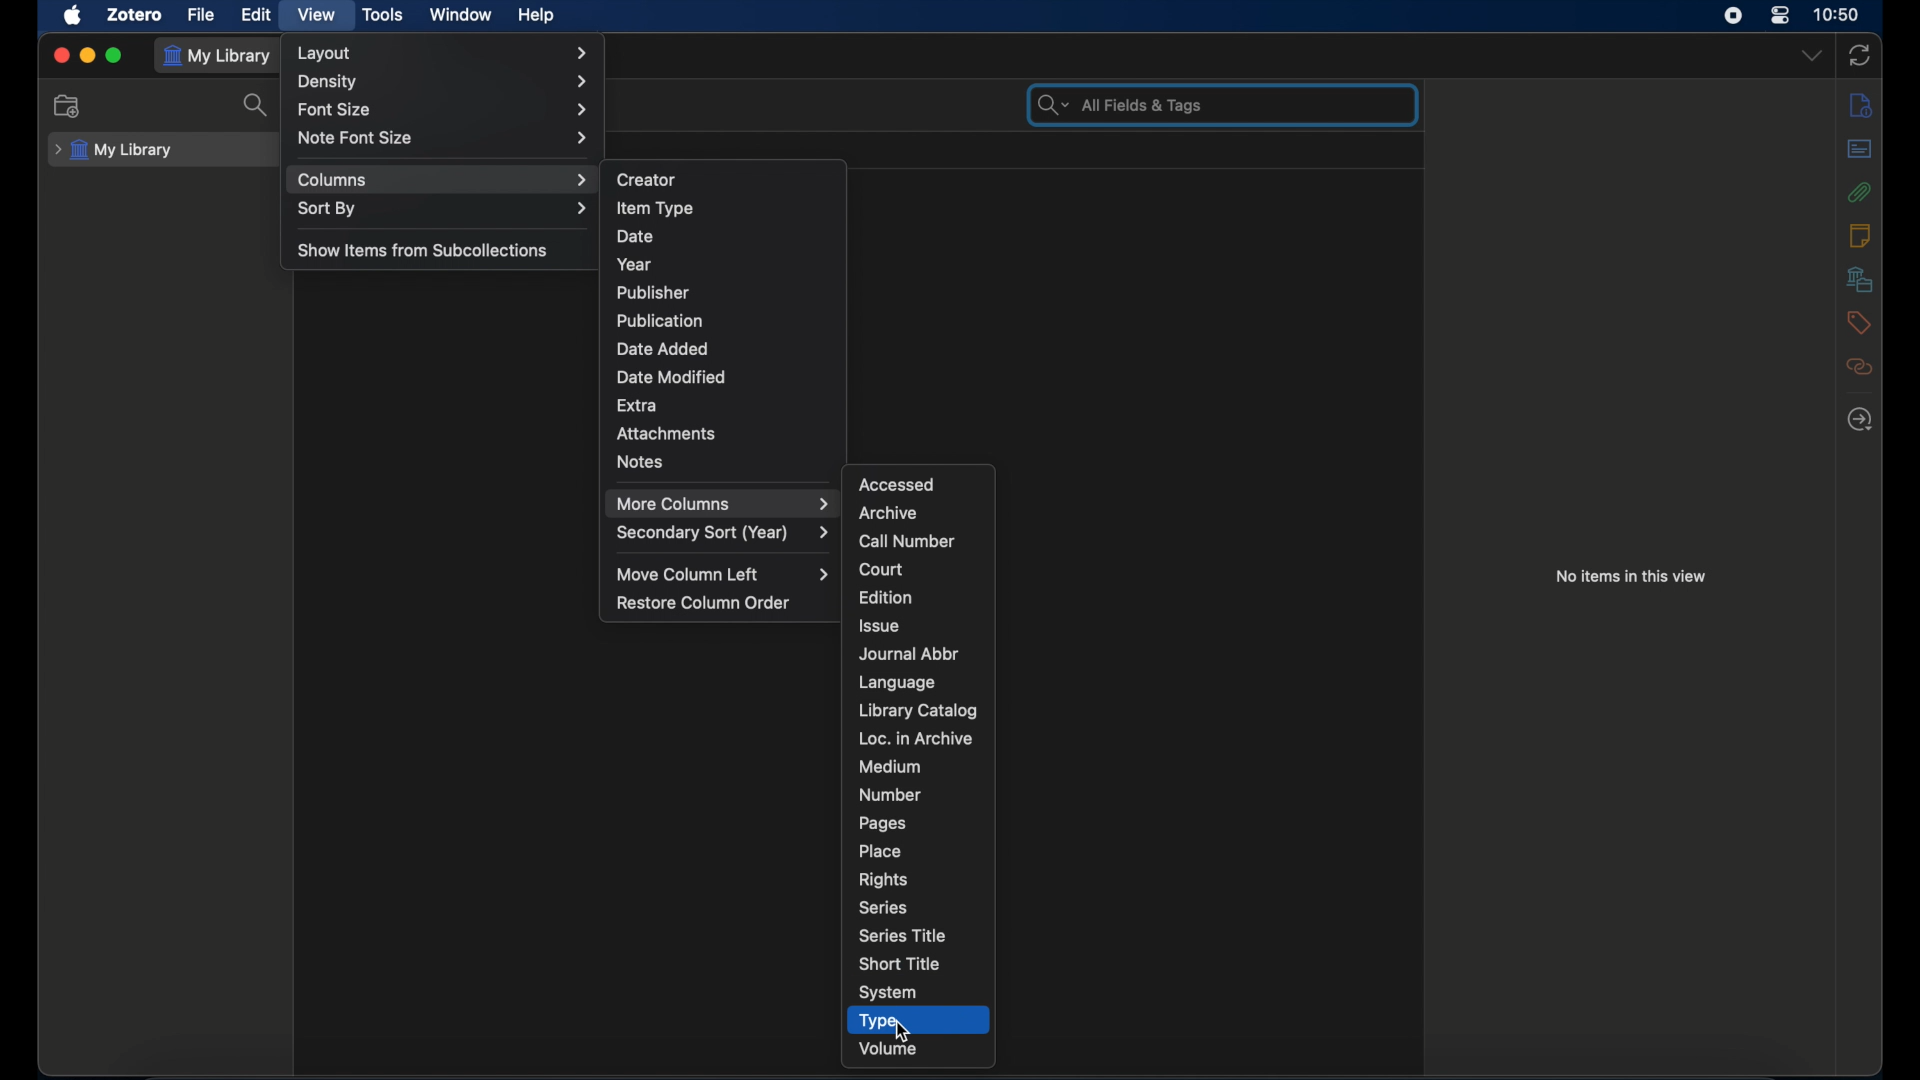 Image resolution: width=1920 pixels, height=1080 pixels. What do you see at coordinates (442, 110) in the screenshot?
I see `font size` at bounding box center [442, 110].